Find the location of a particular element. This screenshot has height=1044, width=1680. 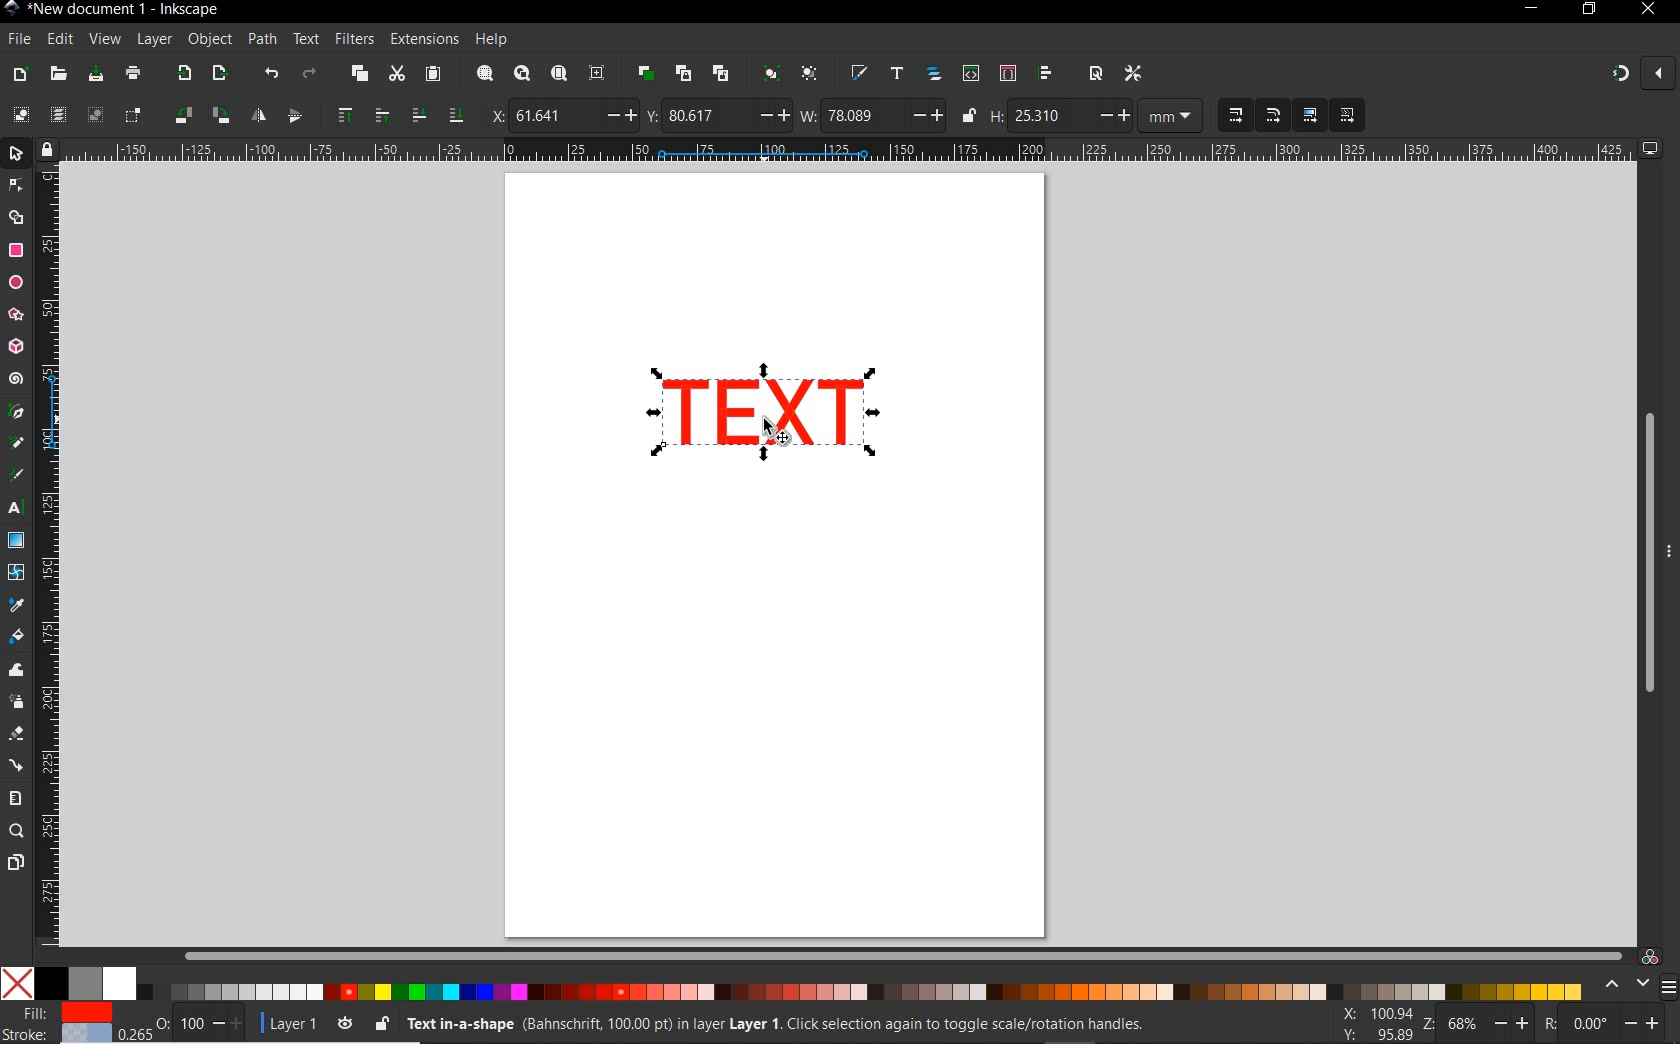

text tool is located at coordinates (18, 510).